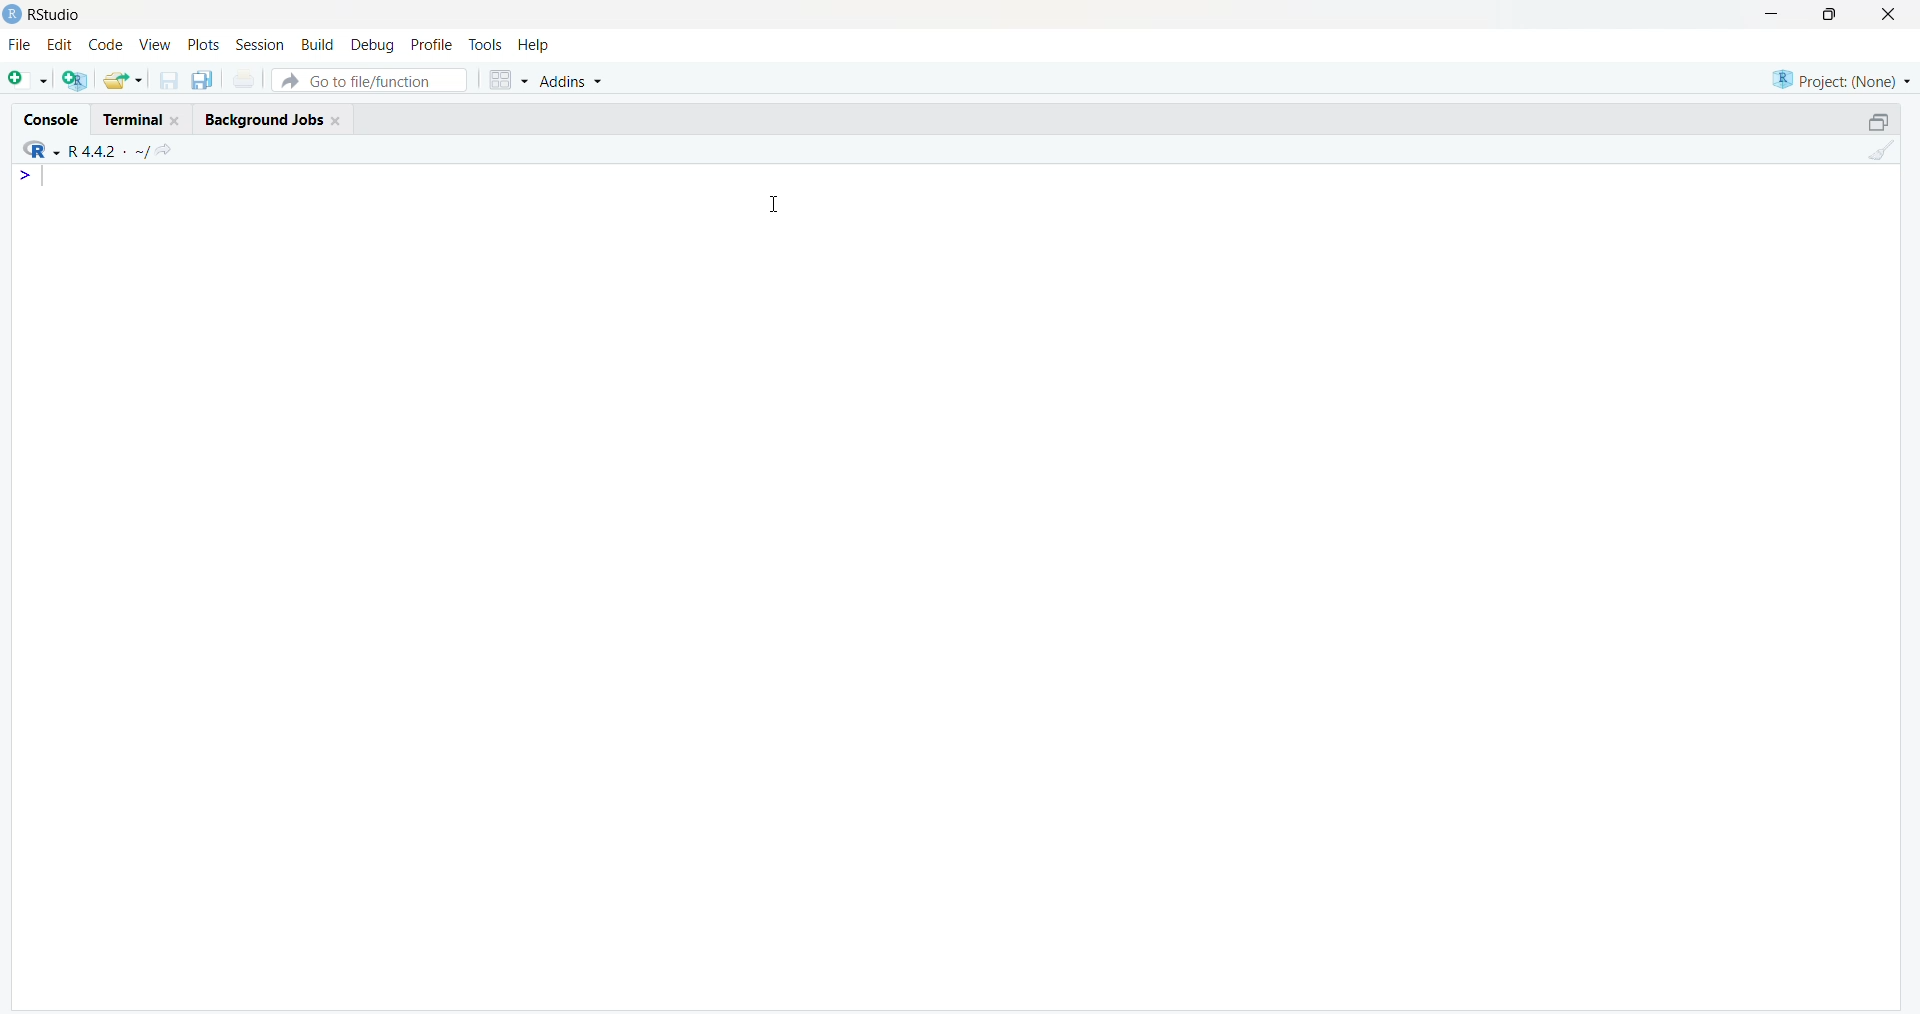 The height and width of the screenshot is (1014, 1920). What do you see at coordinates (1881, 150) in the screenshot?
I see `clean` at bounding box center [1881, 150].